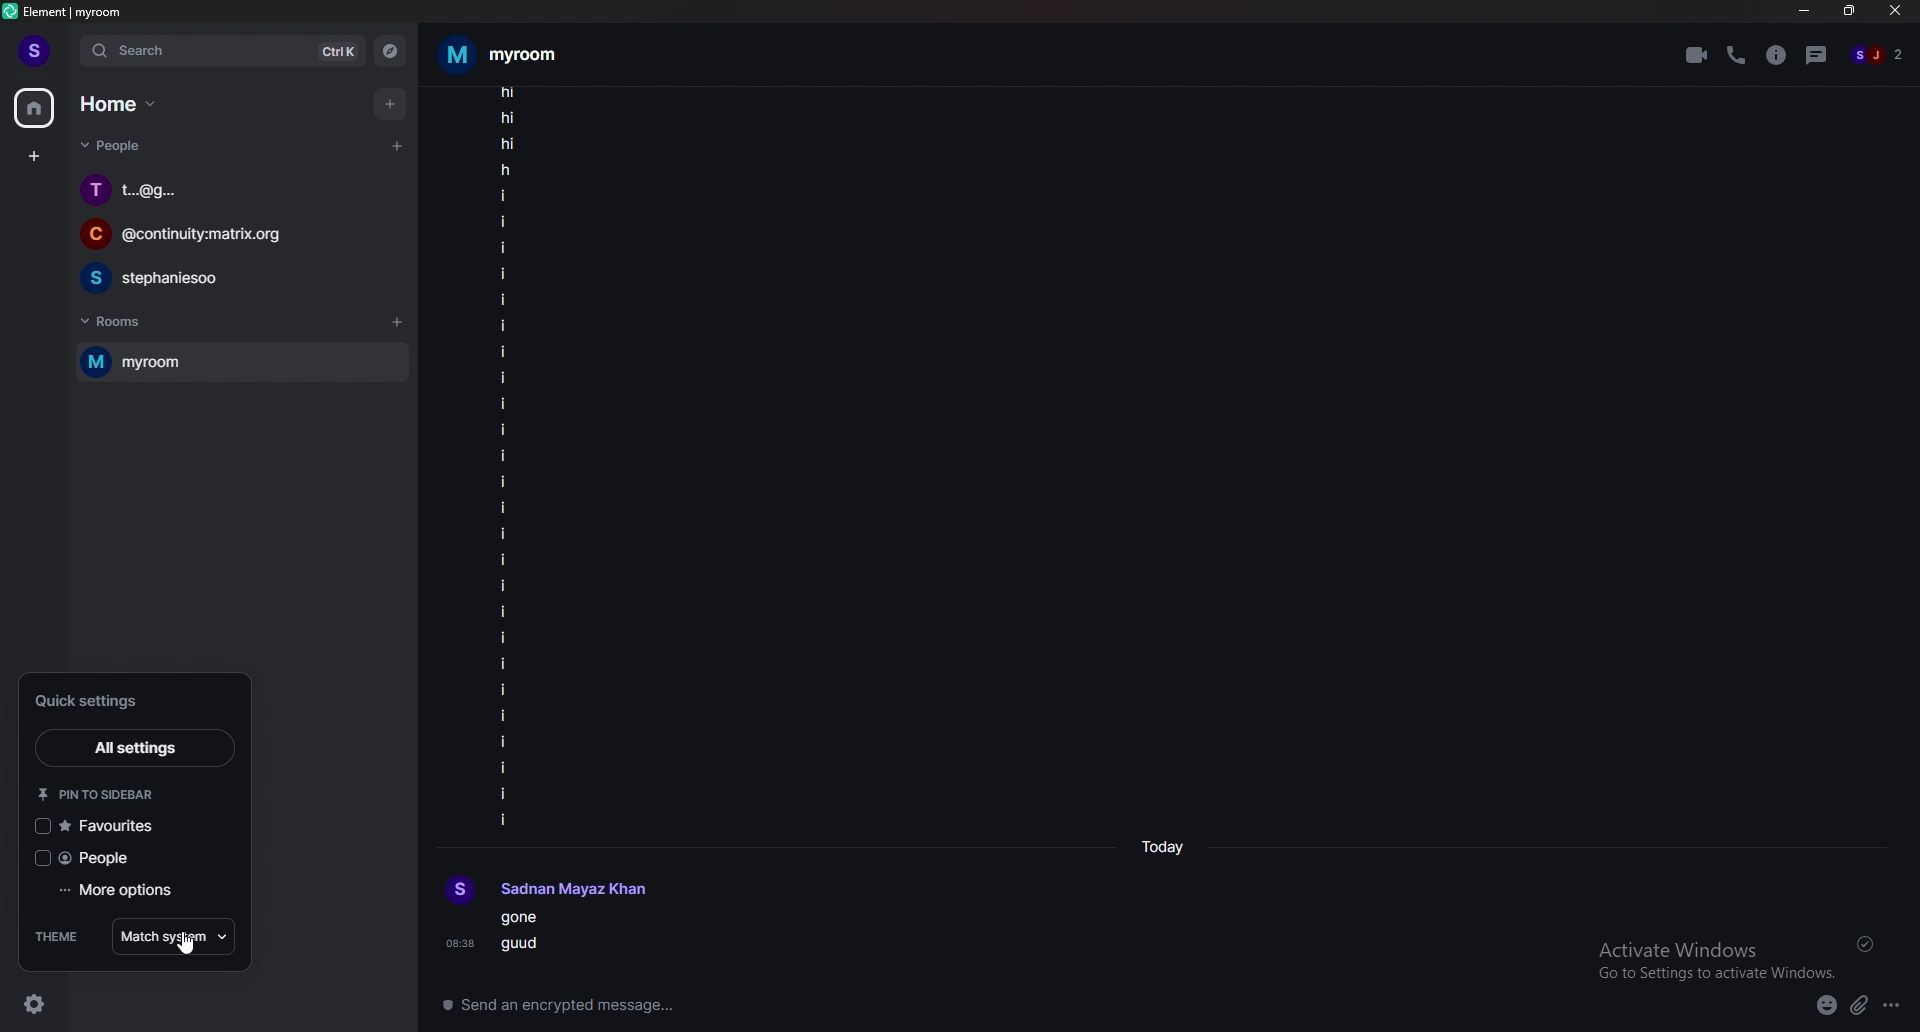  What do you see at coordinates (68, 51) in the screenshot?
I see `expand` at bounding box center [68, 51].